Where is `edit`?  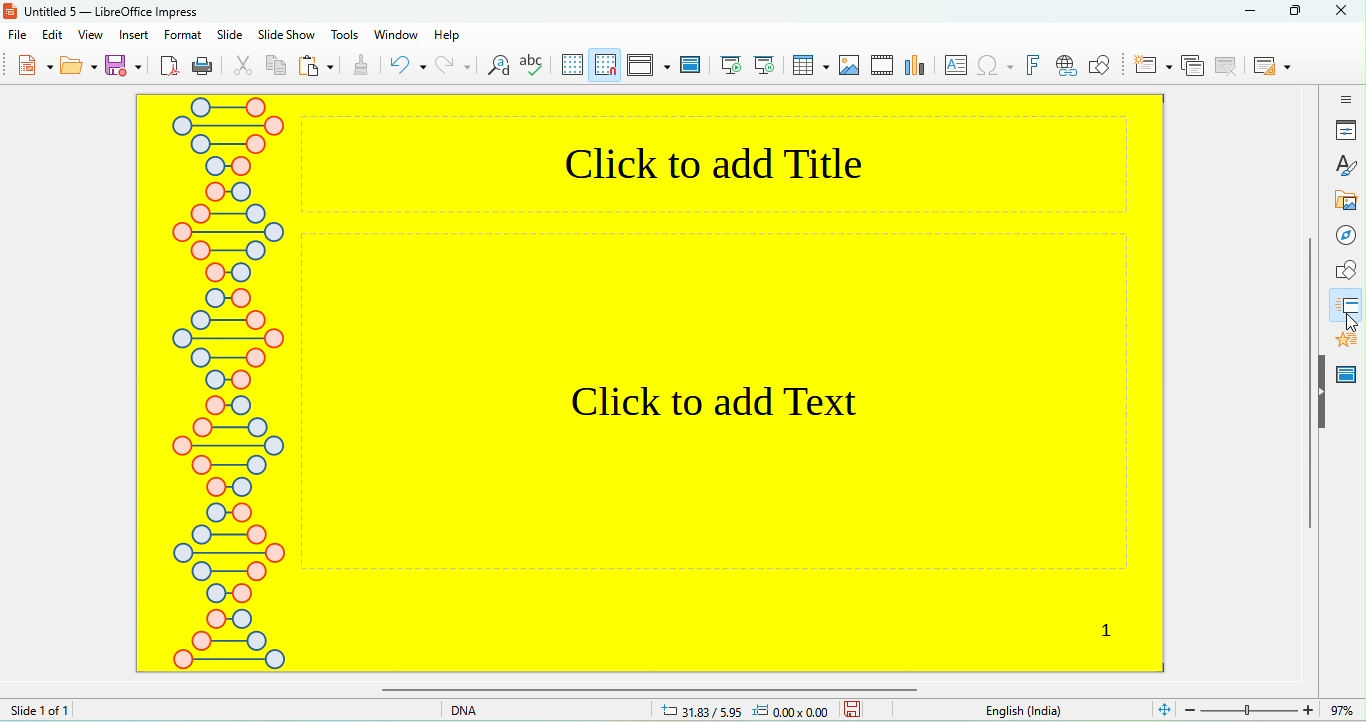
edit is located at coordinates (51, 38).